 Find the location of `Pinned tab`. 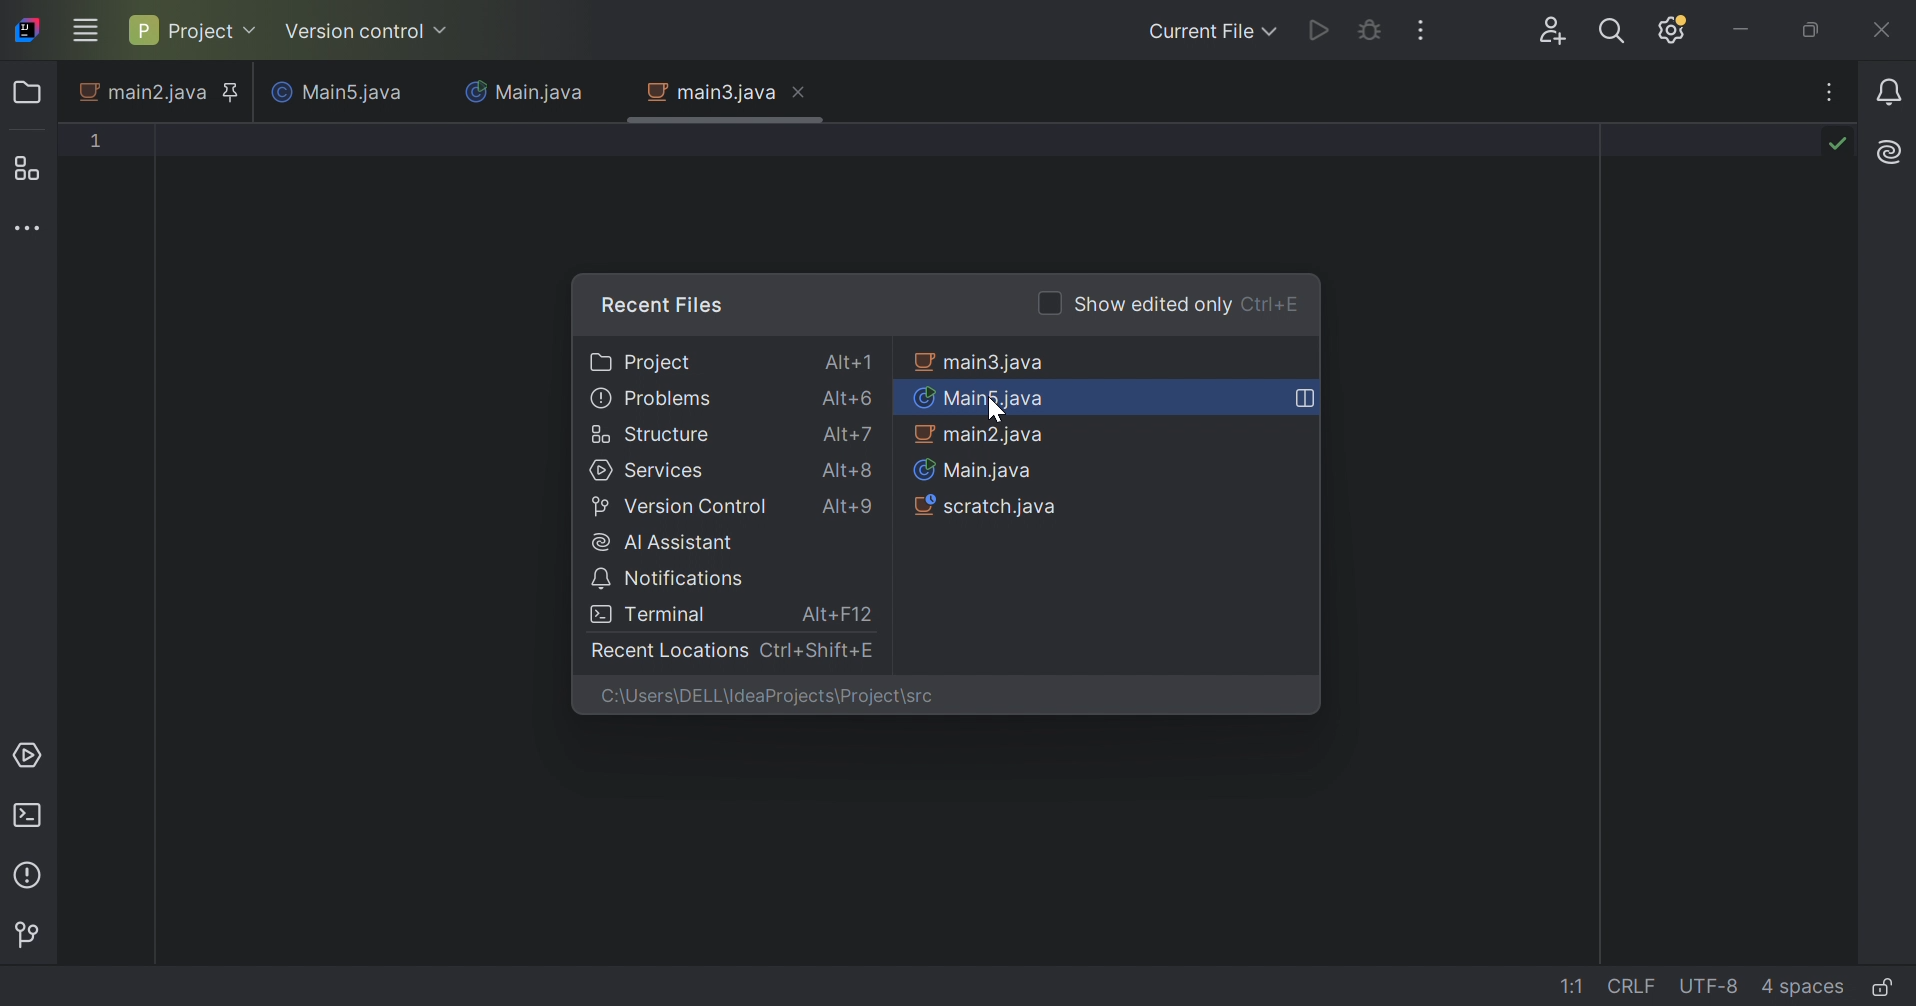

Pinned tab is located at coordinates (232, 93).